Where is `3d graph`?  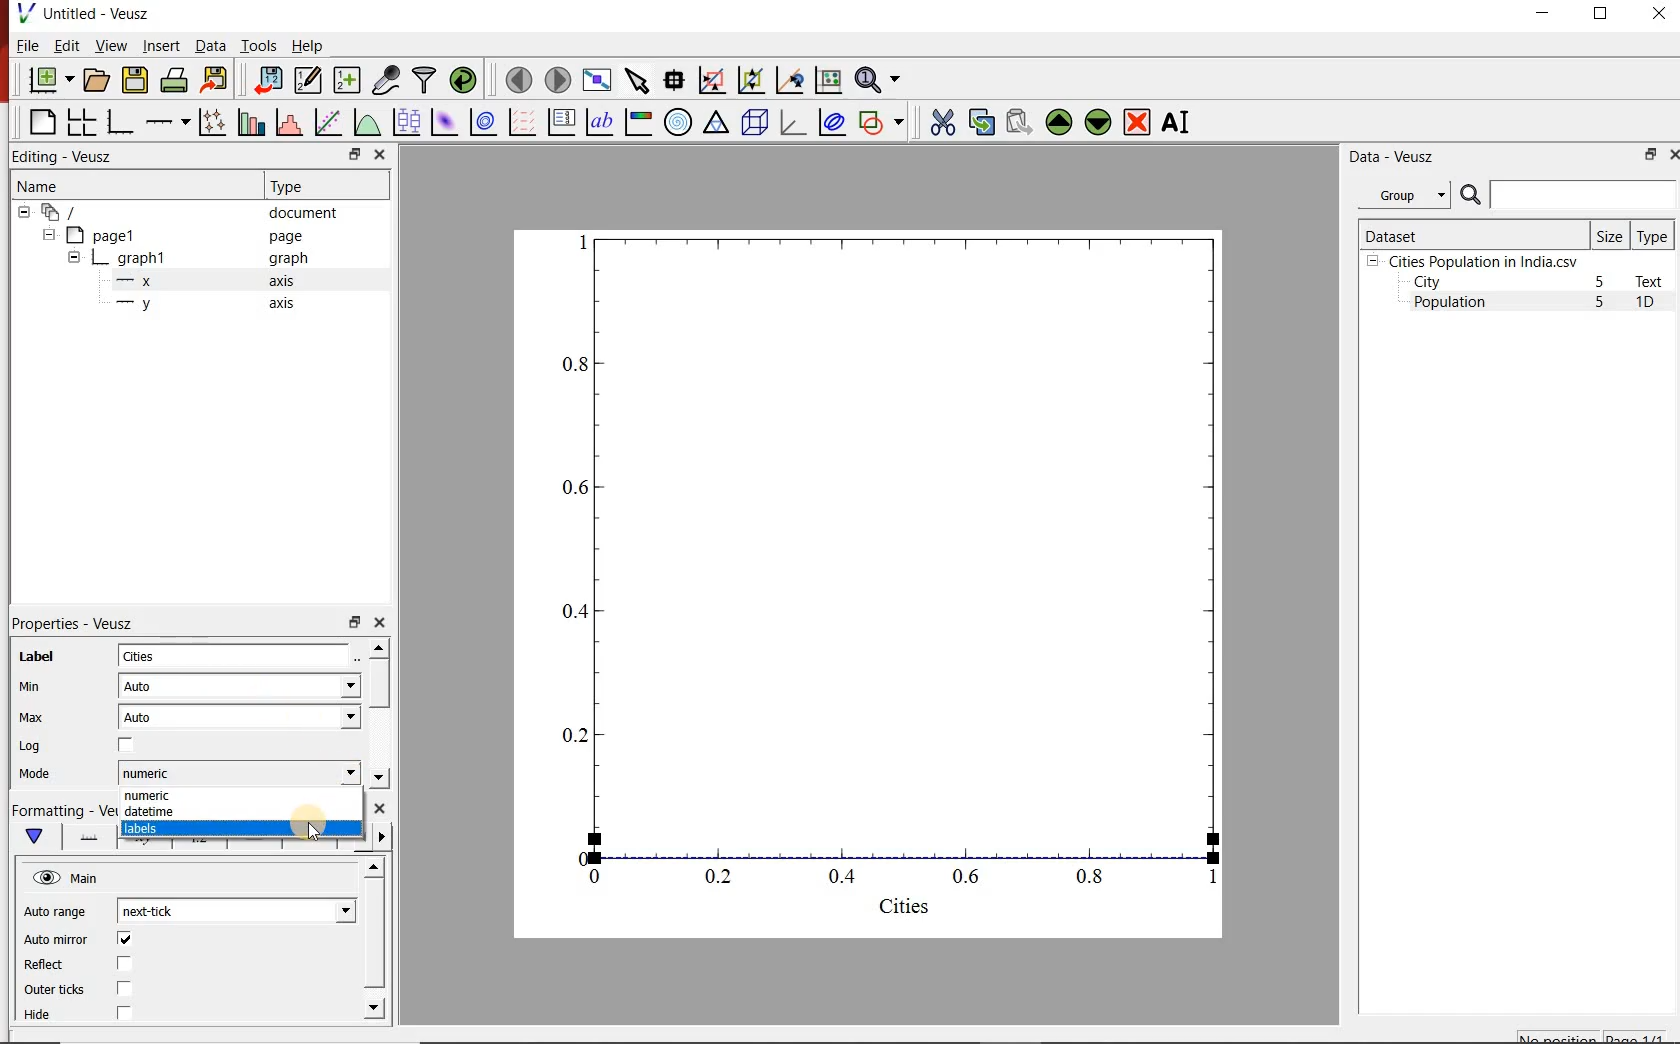
3d graph is located at coordinates (791, 122).